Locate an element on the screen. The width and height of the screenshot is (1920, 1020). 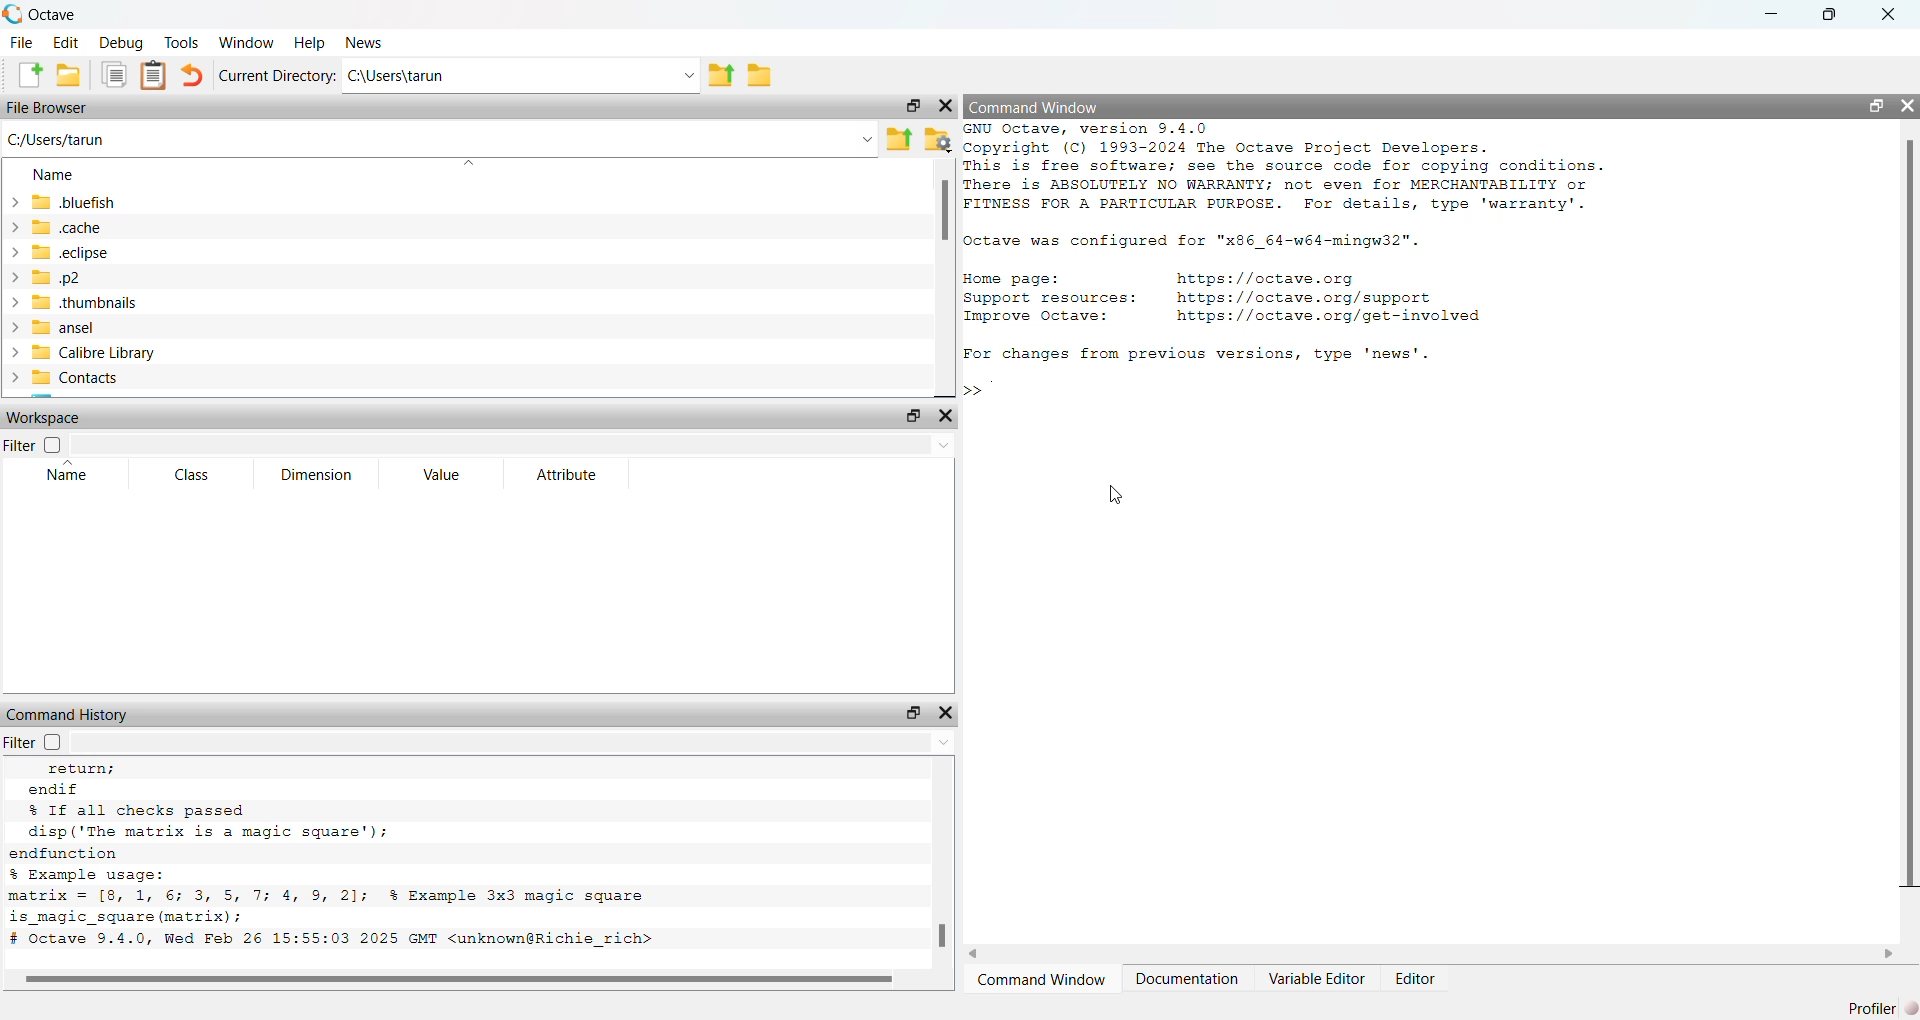
Cursor is located at coordinates (1116, 494).